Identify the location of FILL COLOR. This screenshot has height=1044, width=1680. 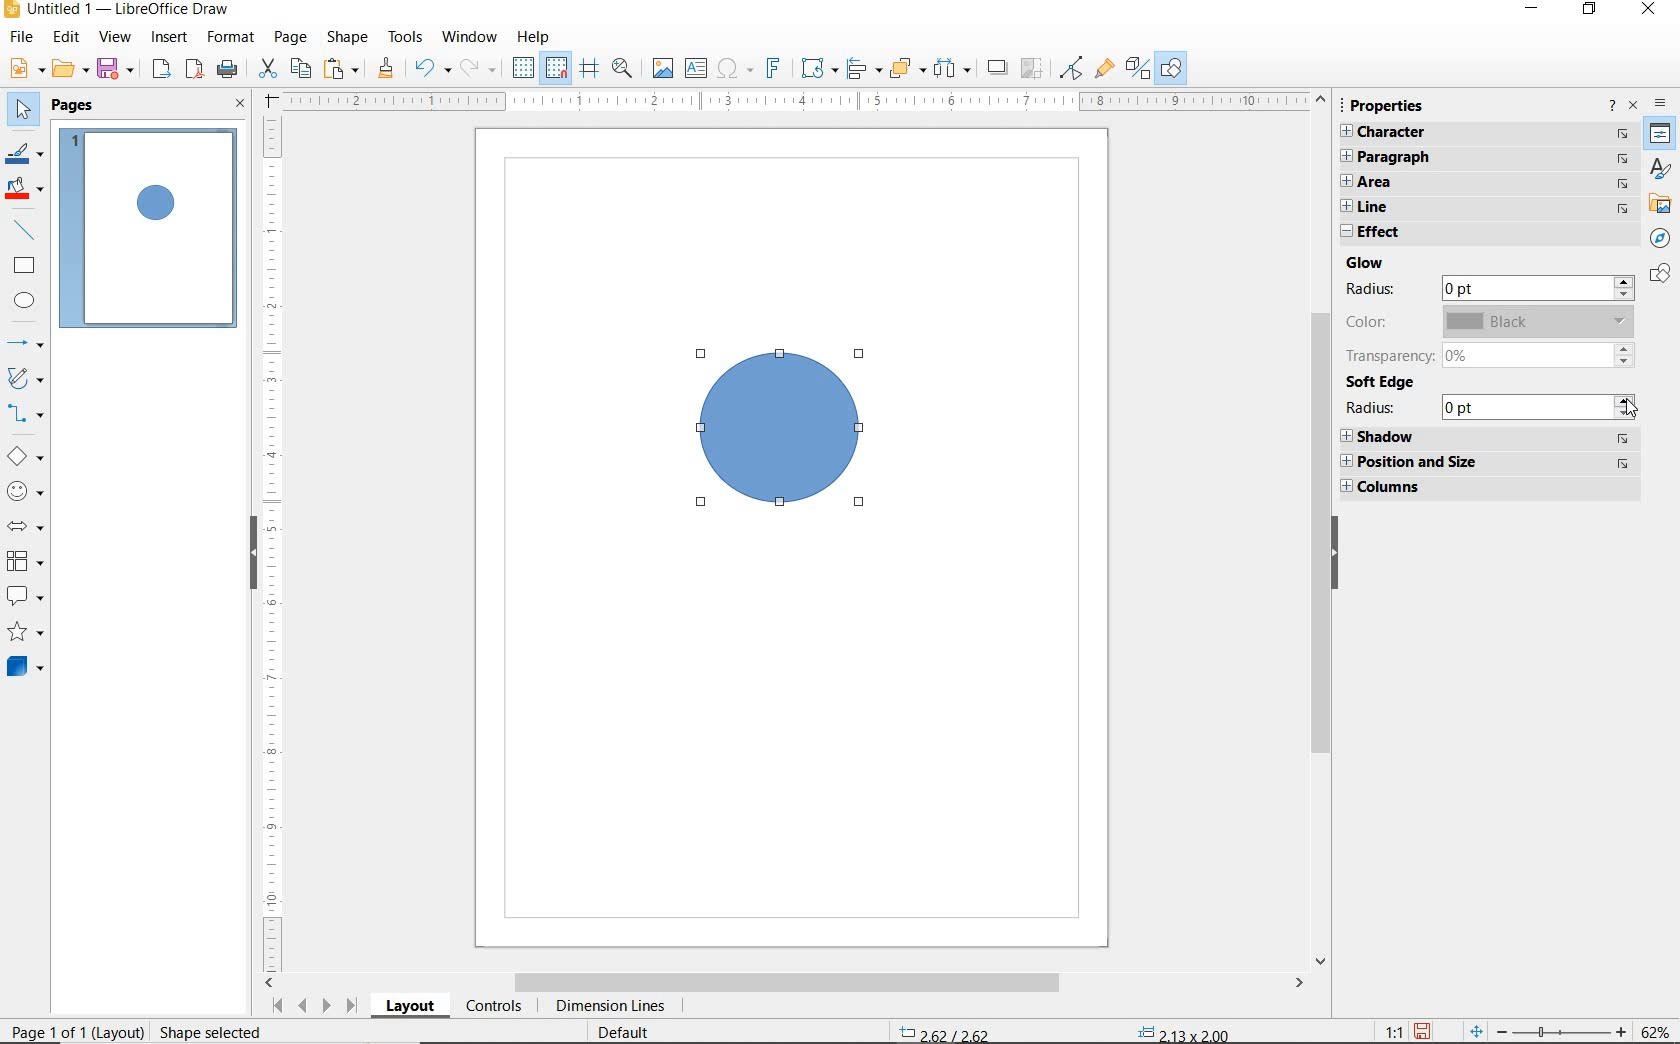
(26, 190).